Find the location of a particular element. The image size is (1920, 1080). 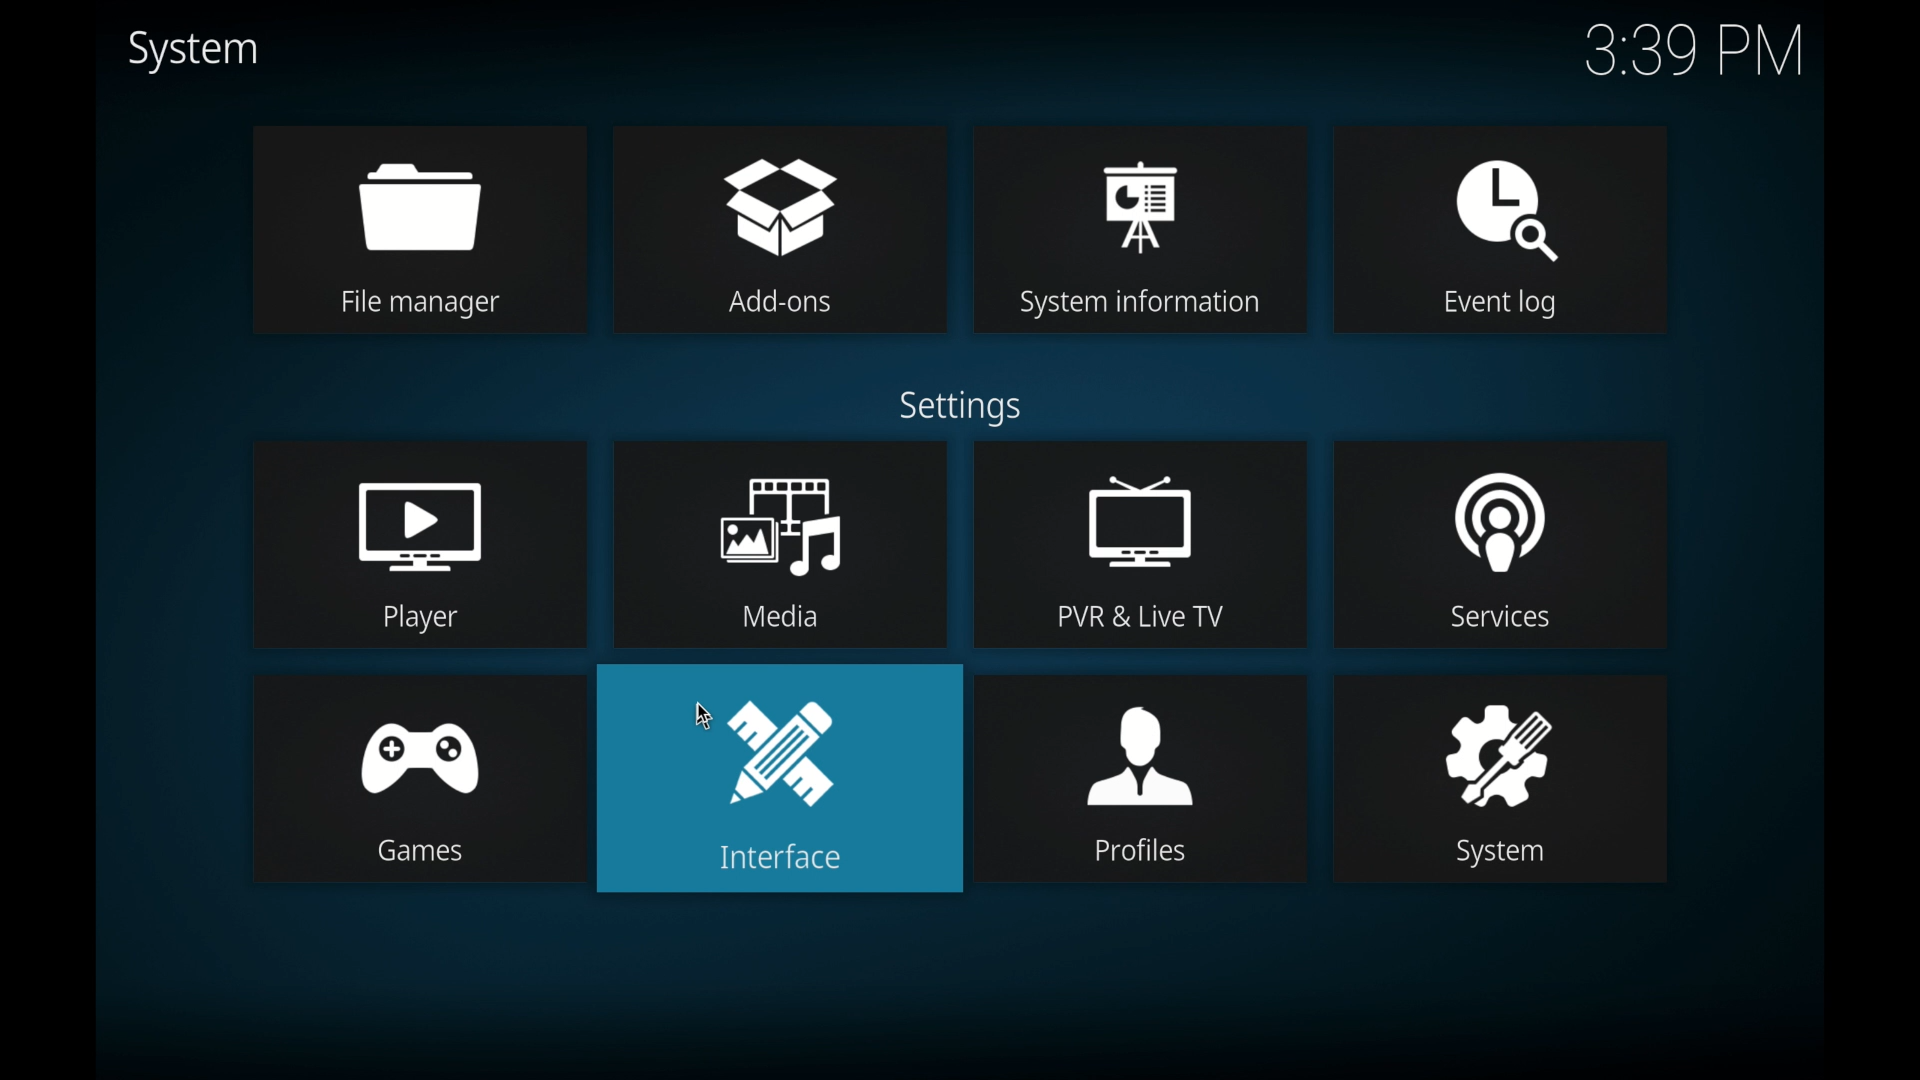

cursor is located at coordinates (702, 715).